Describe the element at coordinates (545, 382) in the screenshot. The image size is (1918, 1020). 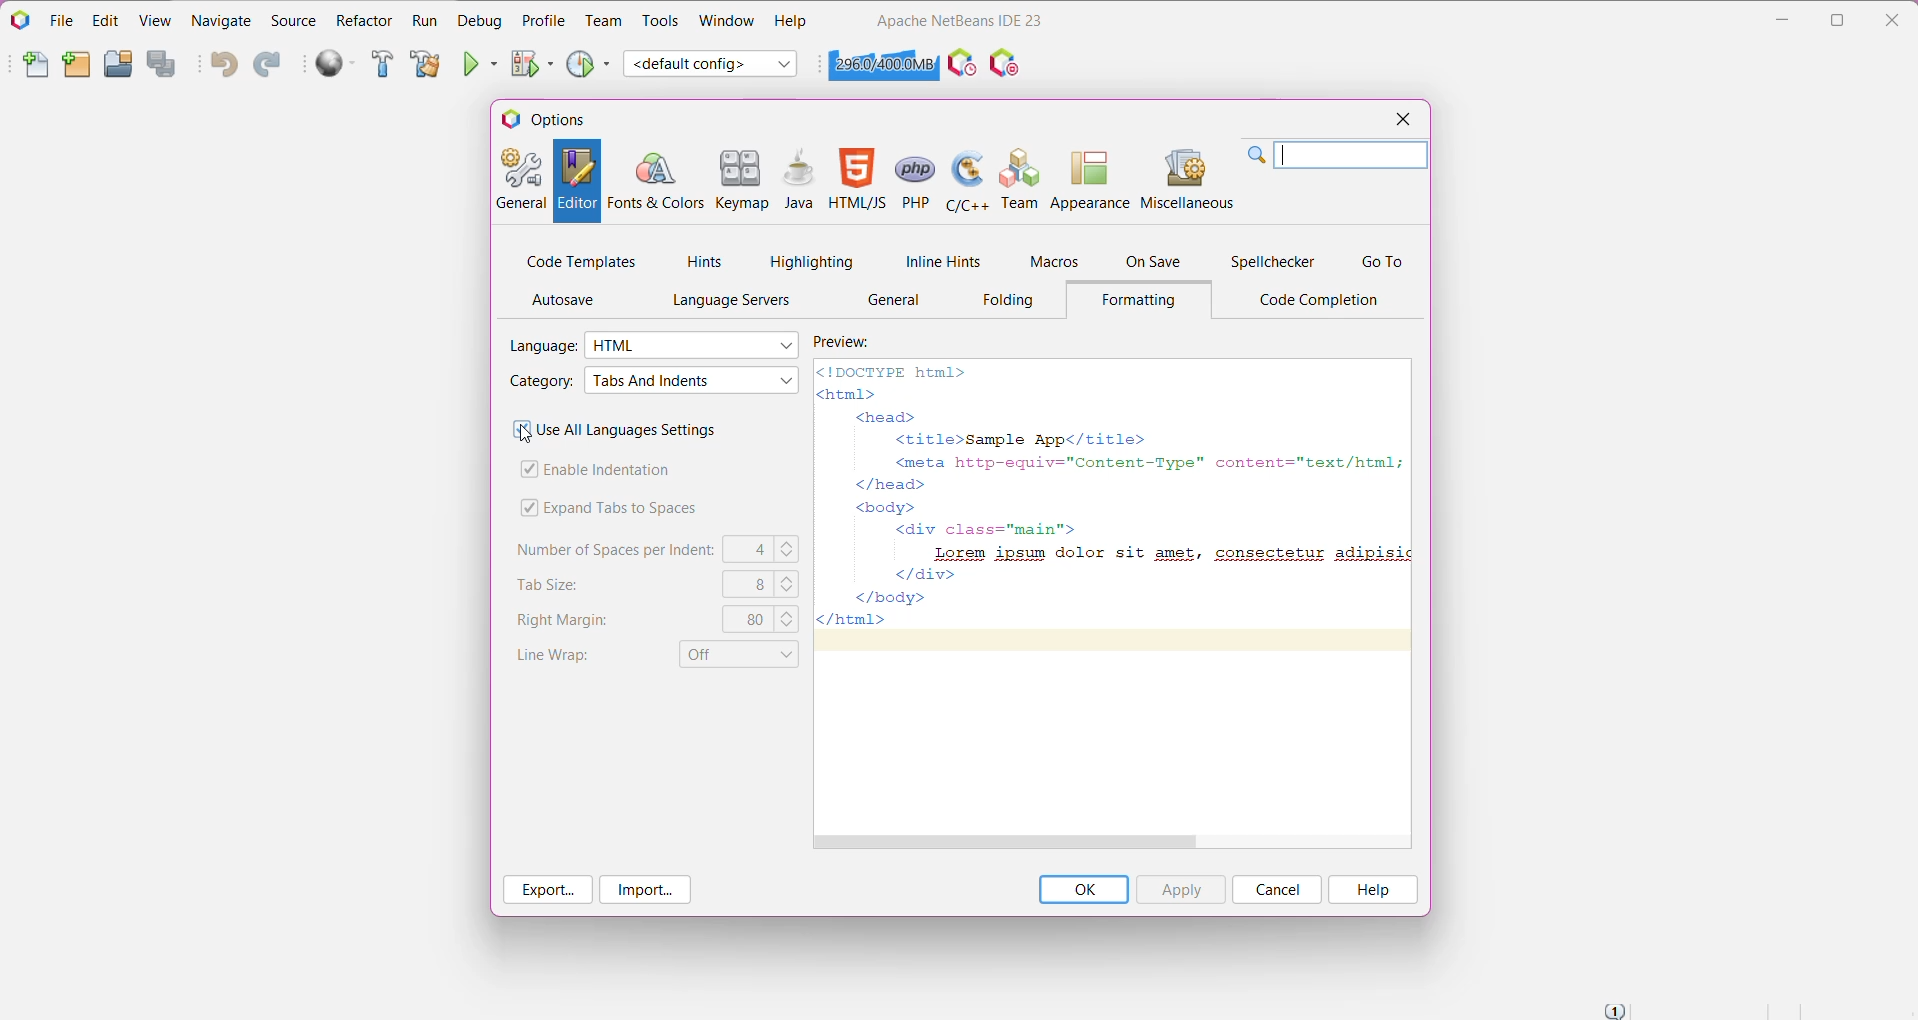
I see `Category` at that location.